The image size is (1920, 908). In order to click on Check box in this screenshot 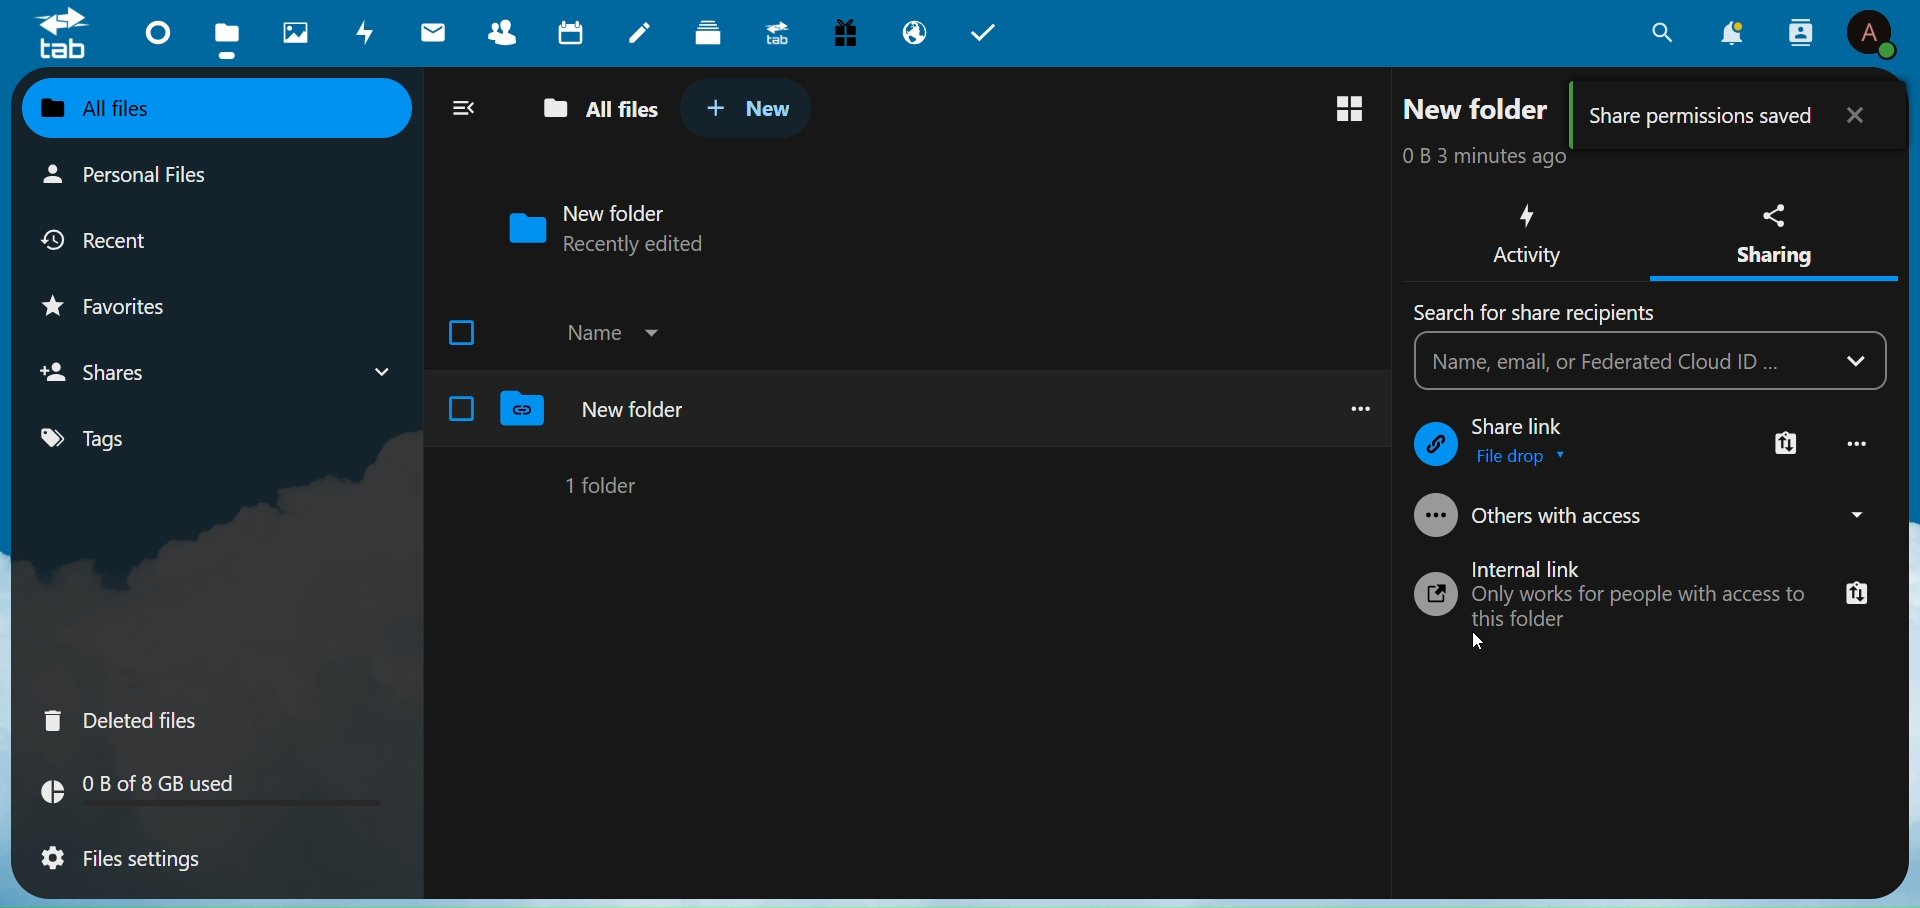, I will do `click(466, 330)`.